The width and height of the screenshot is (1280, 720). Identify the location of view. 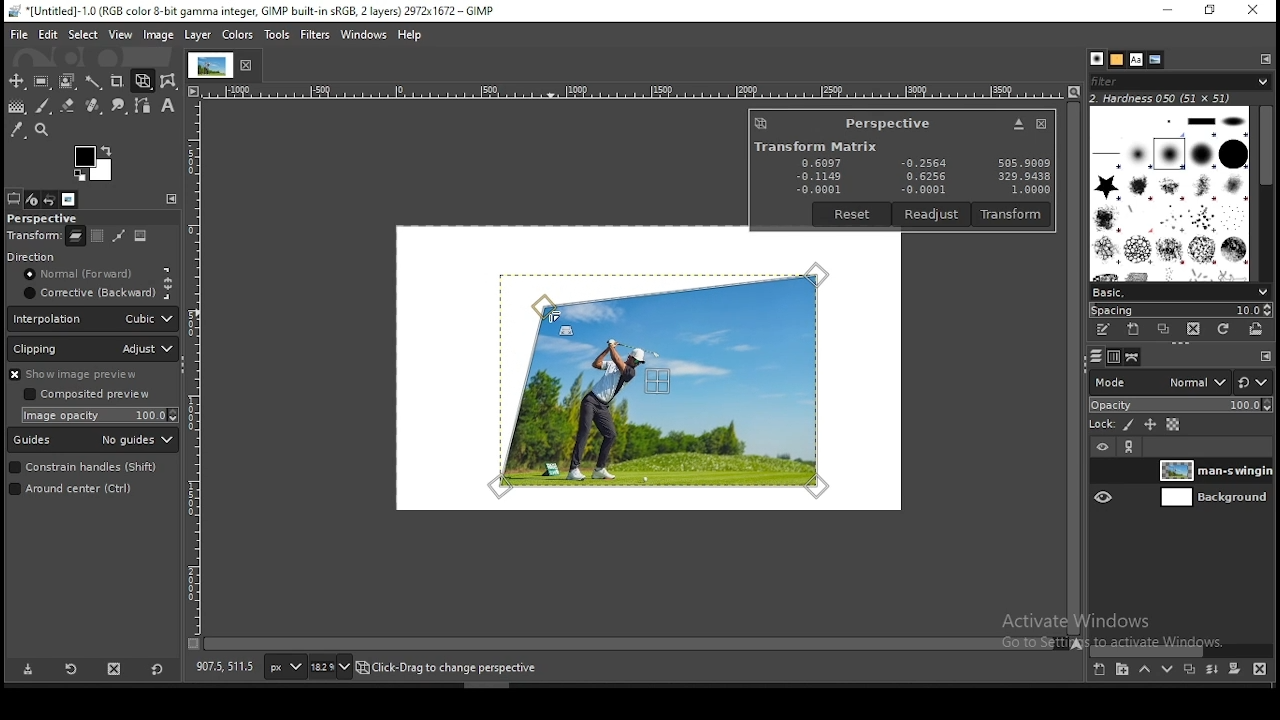
(119, 35).